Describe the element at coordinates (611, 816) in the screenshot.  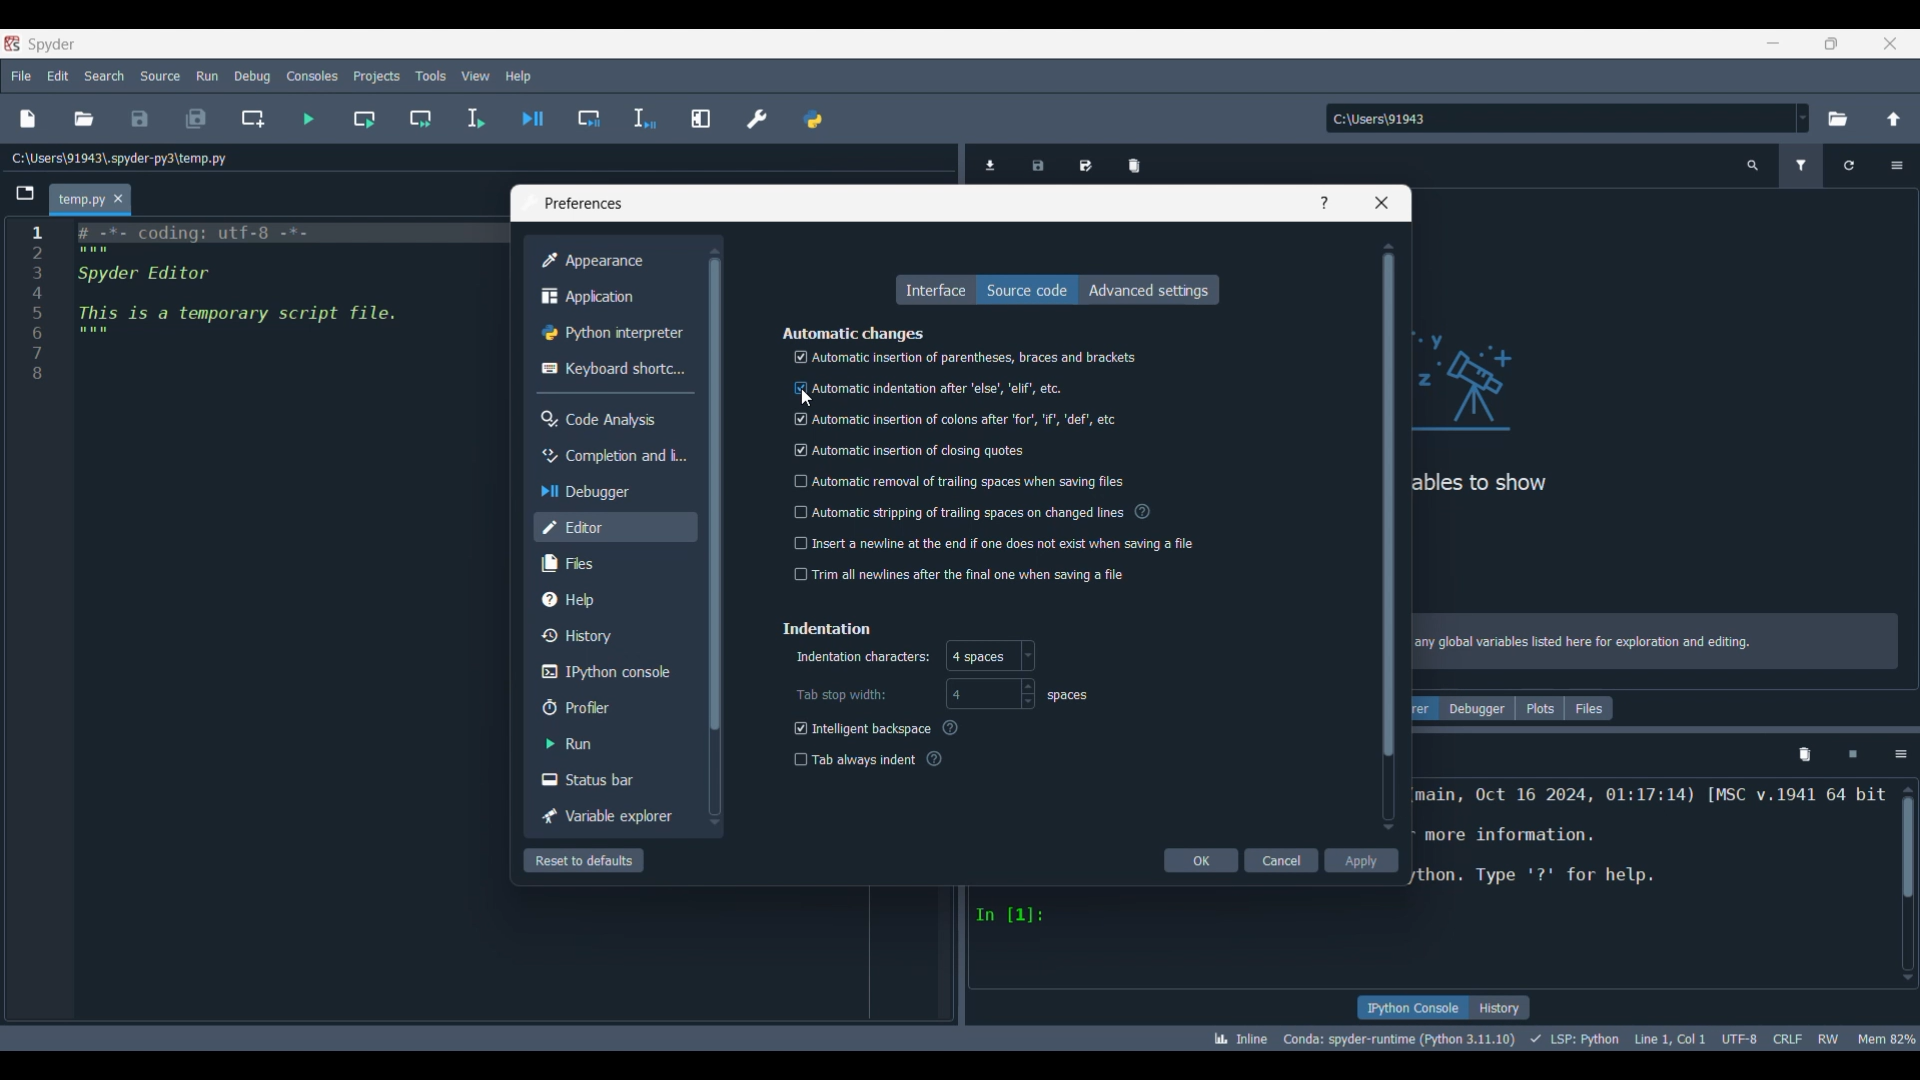
I see `Variable explorer` at that location.